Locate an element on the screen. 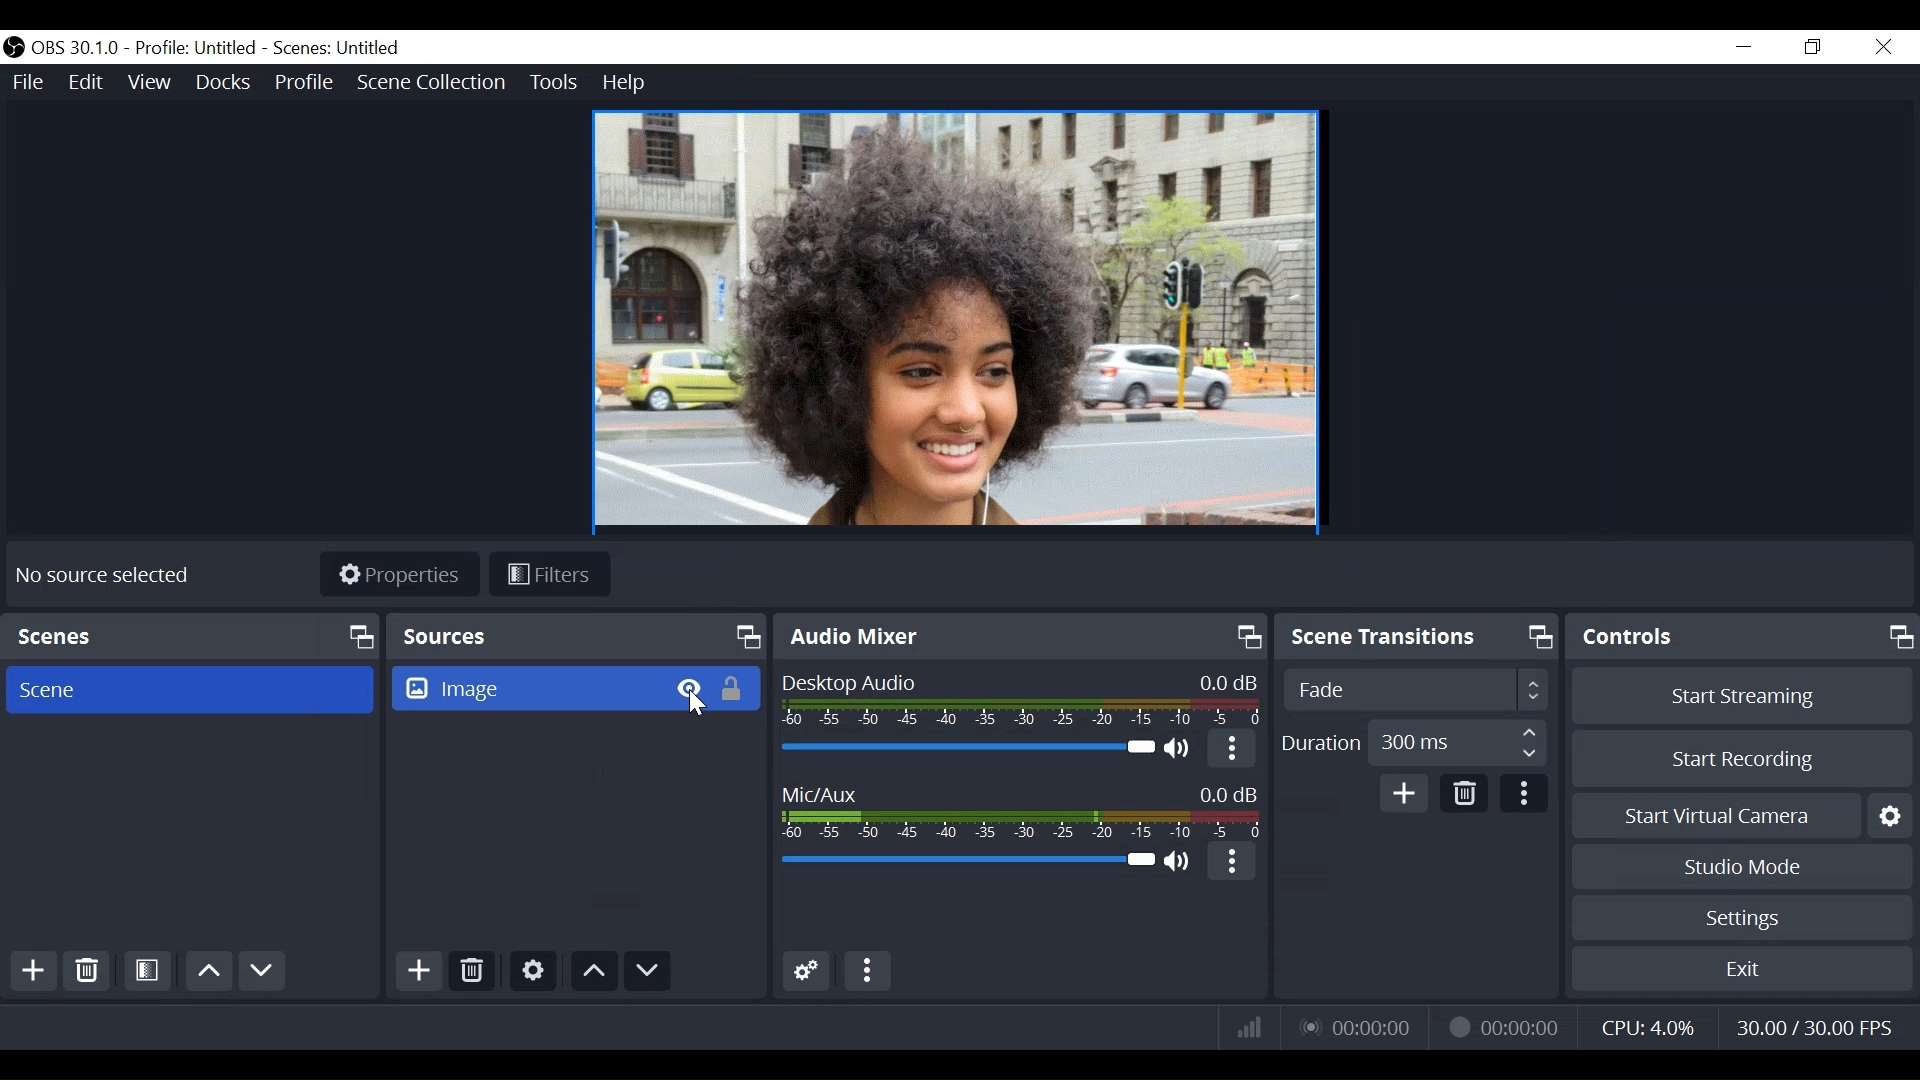 This screenshot has width=1920, height=1080. Cursor is located at coordinates (699, 706).